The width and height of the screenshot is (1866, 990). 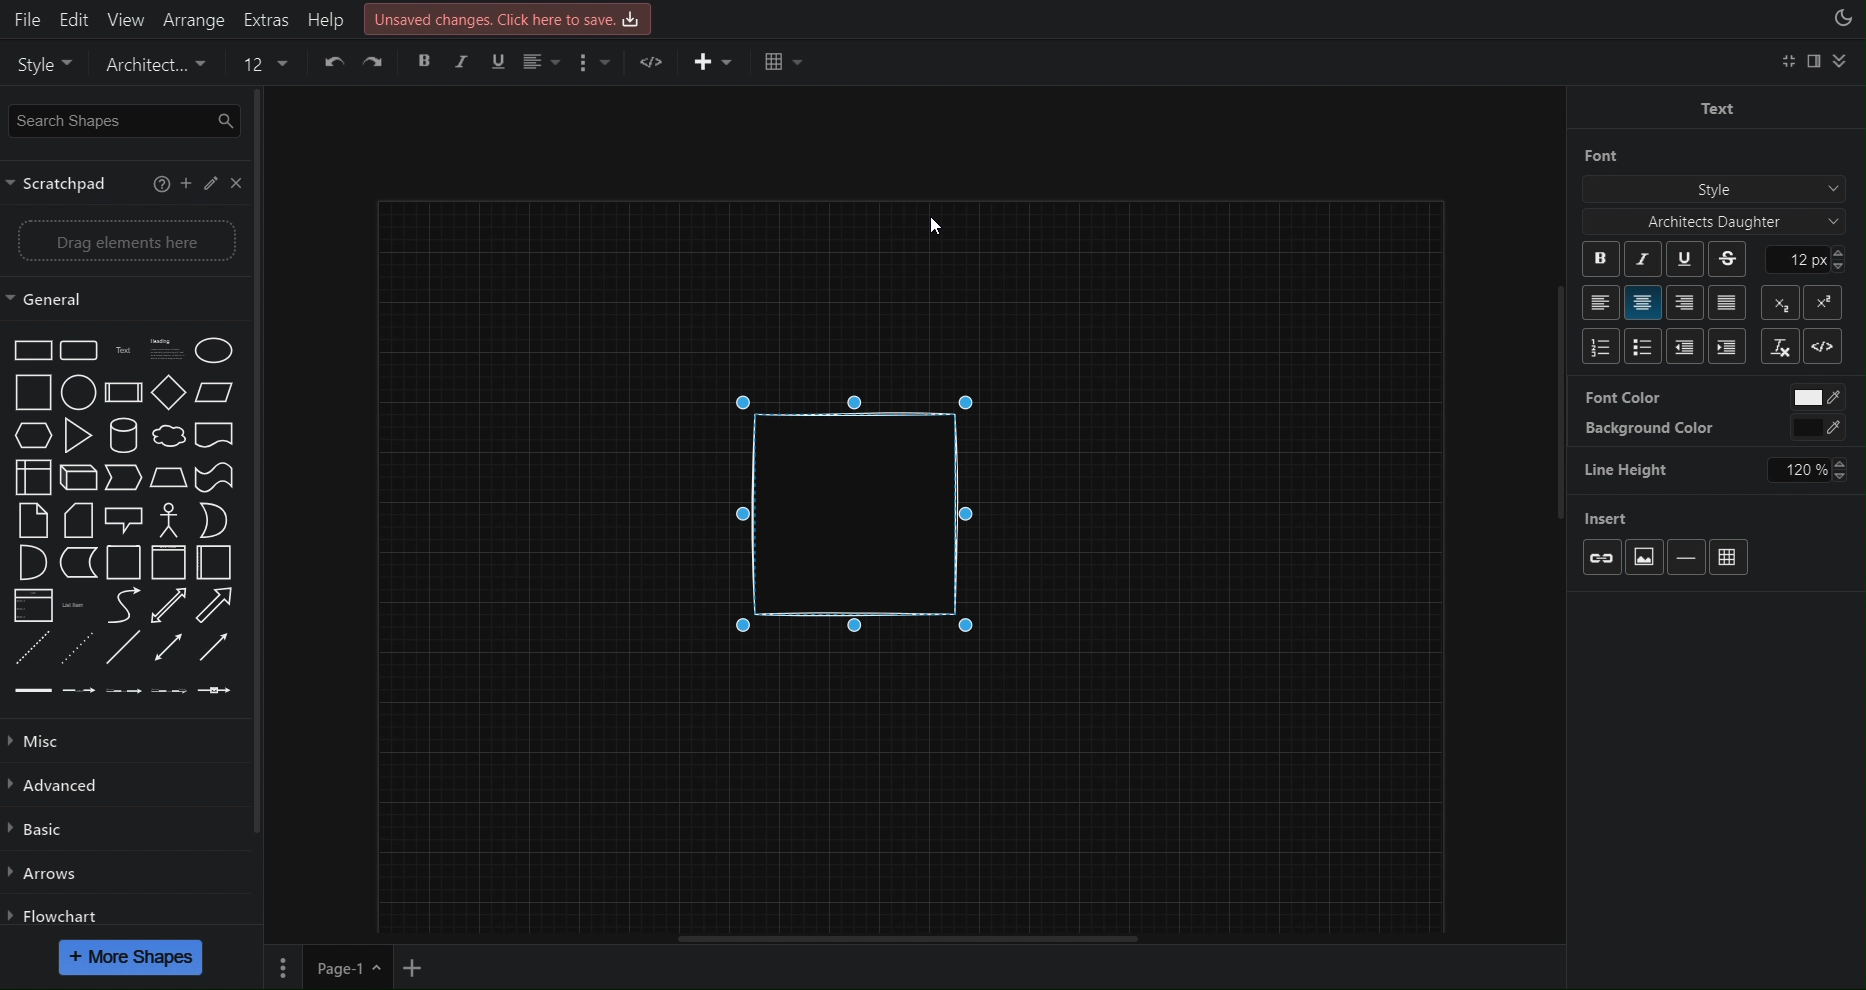 What do you see at coordinates (1652, 557) in the screenshot?
I see `Image` at bounding box center [1652, 557].